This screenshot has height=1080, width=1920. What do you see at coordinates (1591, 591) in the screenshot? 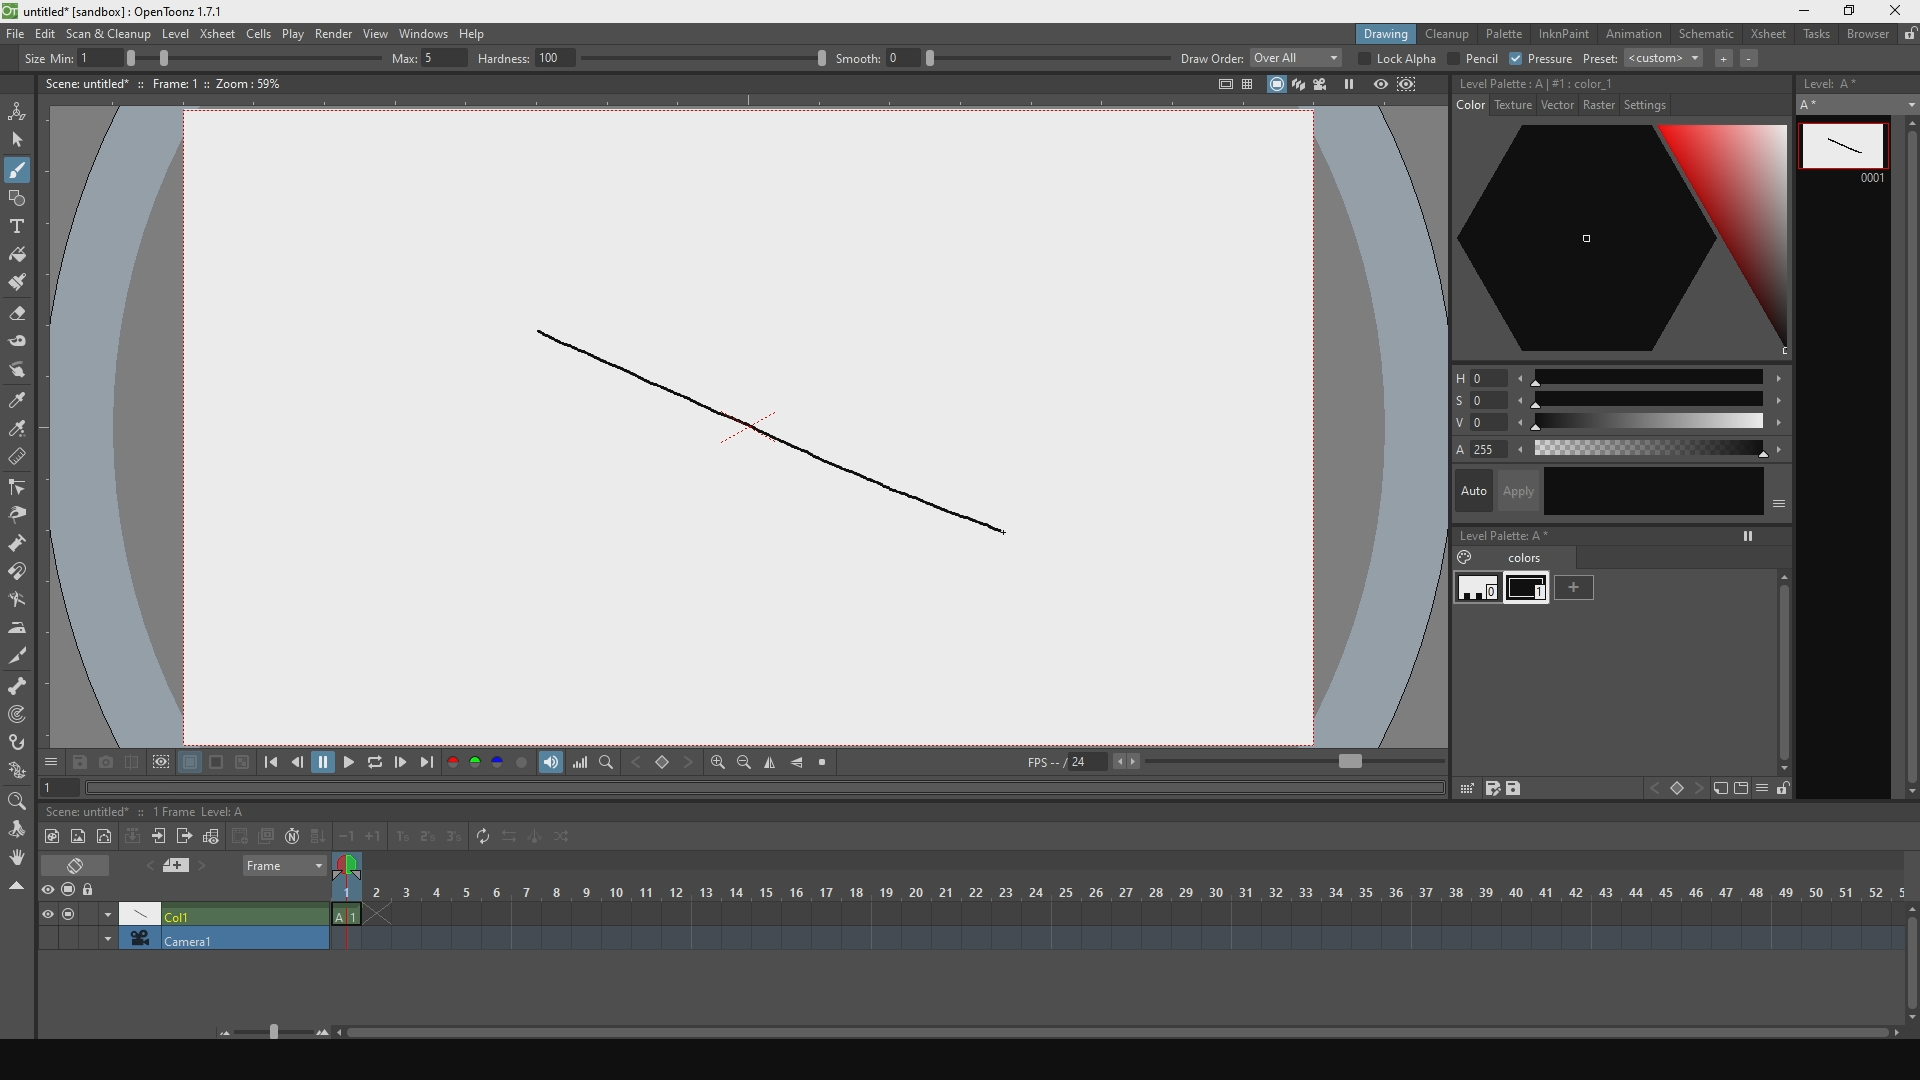
I see `add` at bounding box center [1591, 591].